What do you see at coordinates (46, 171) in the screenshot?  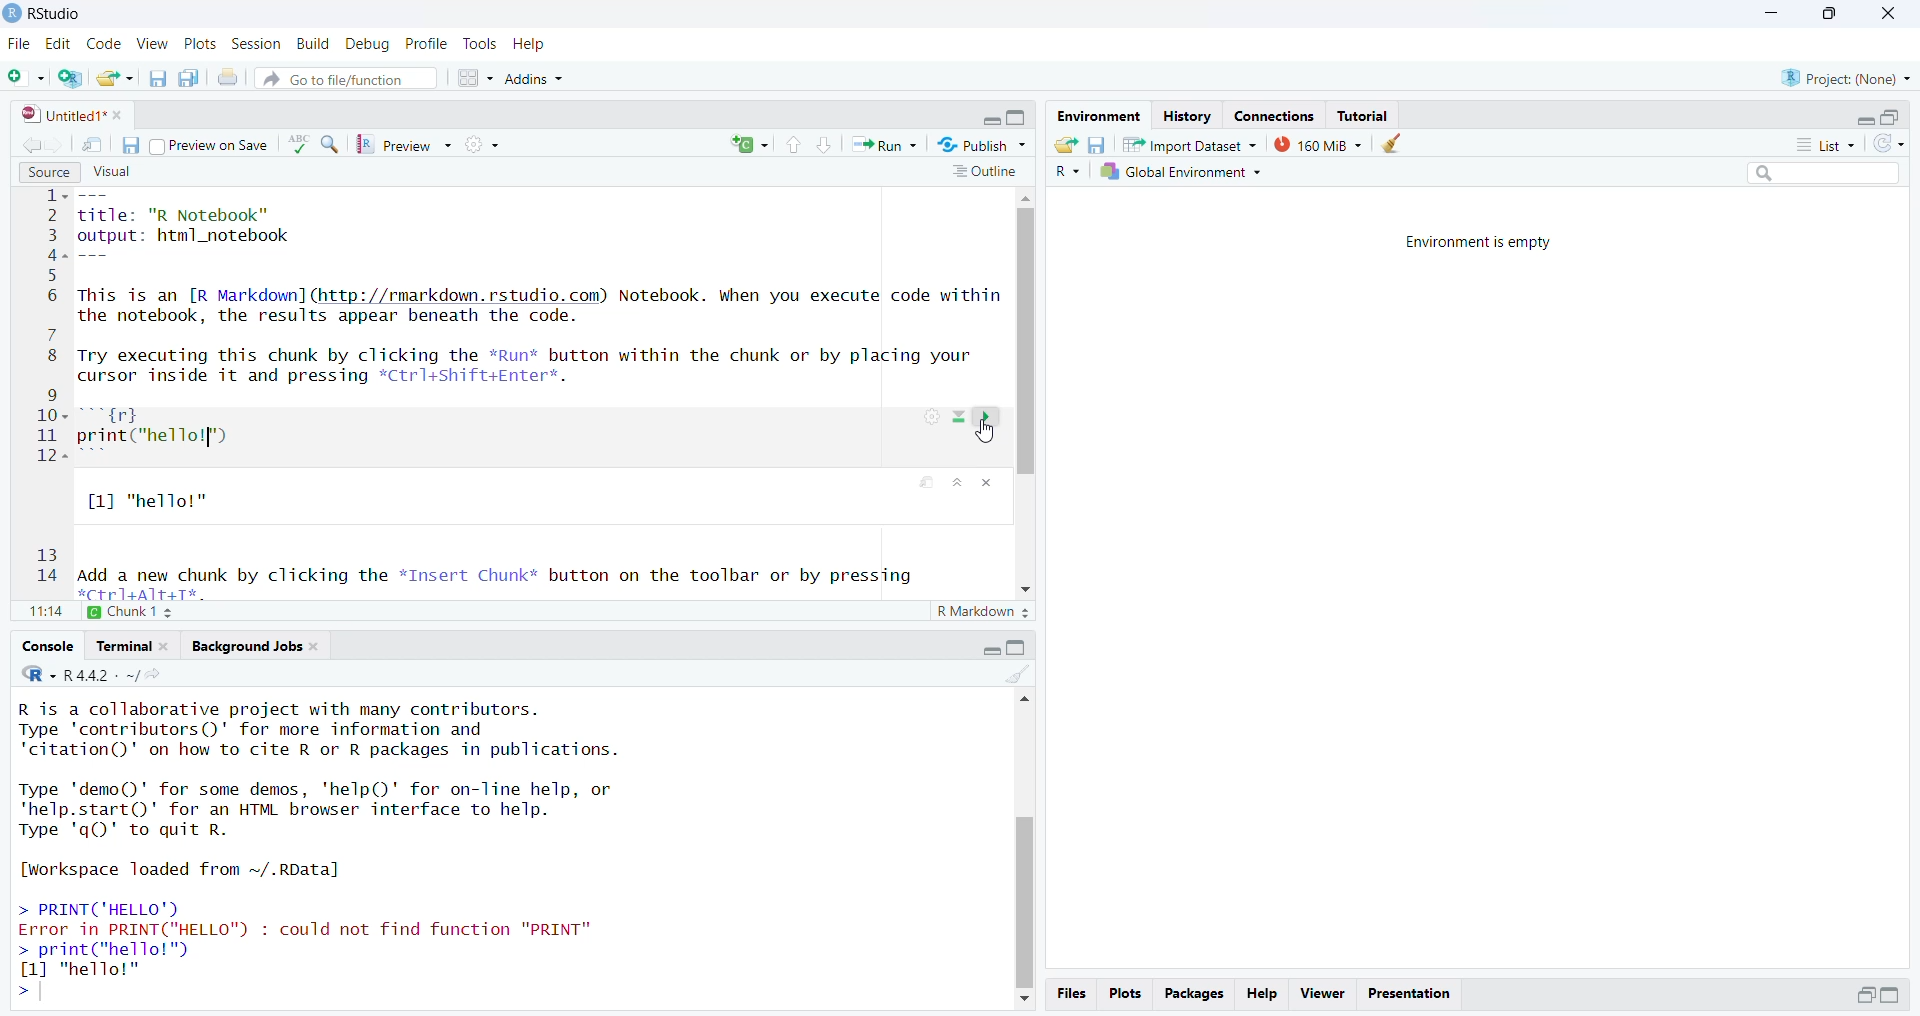 I see `source` at bounding box center [46, 171].